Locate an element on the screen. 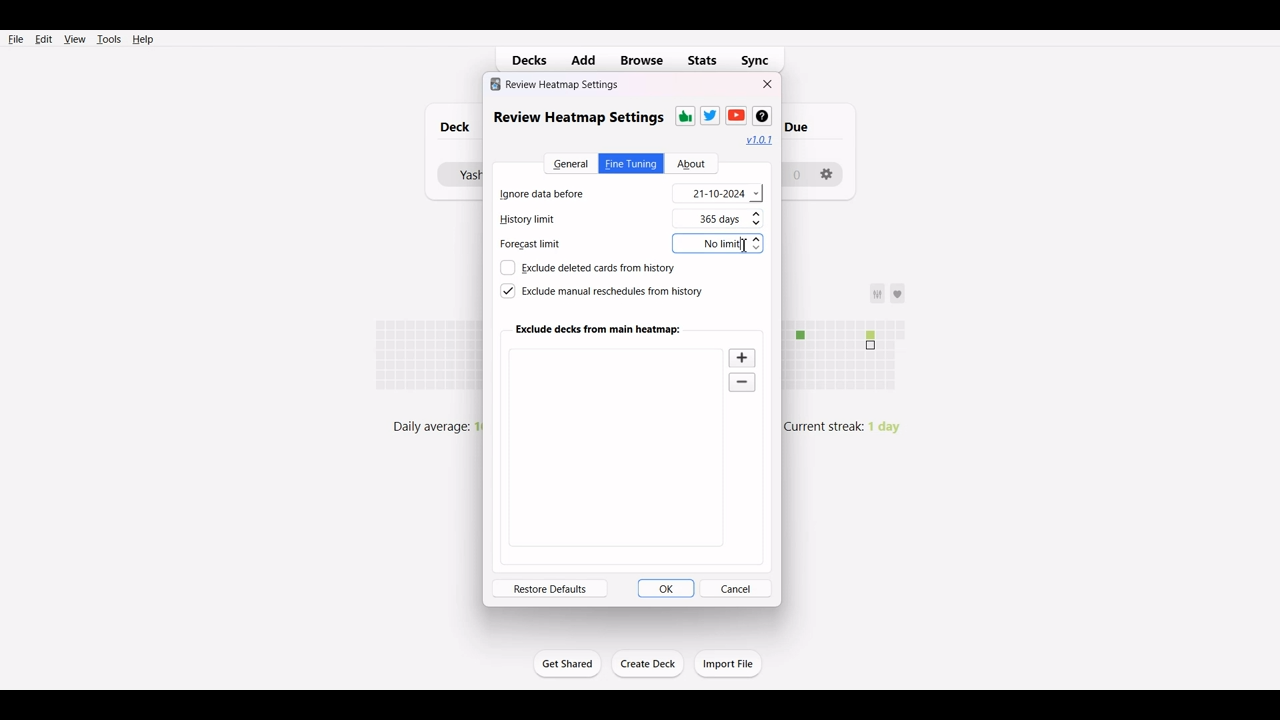 Image resolution: width=1280 pixels, height=720 pixels. Deck is located at coordinates (450, 127).